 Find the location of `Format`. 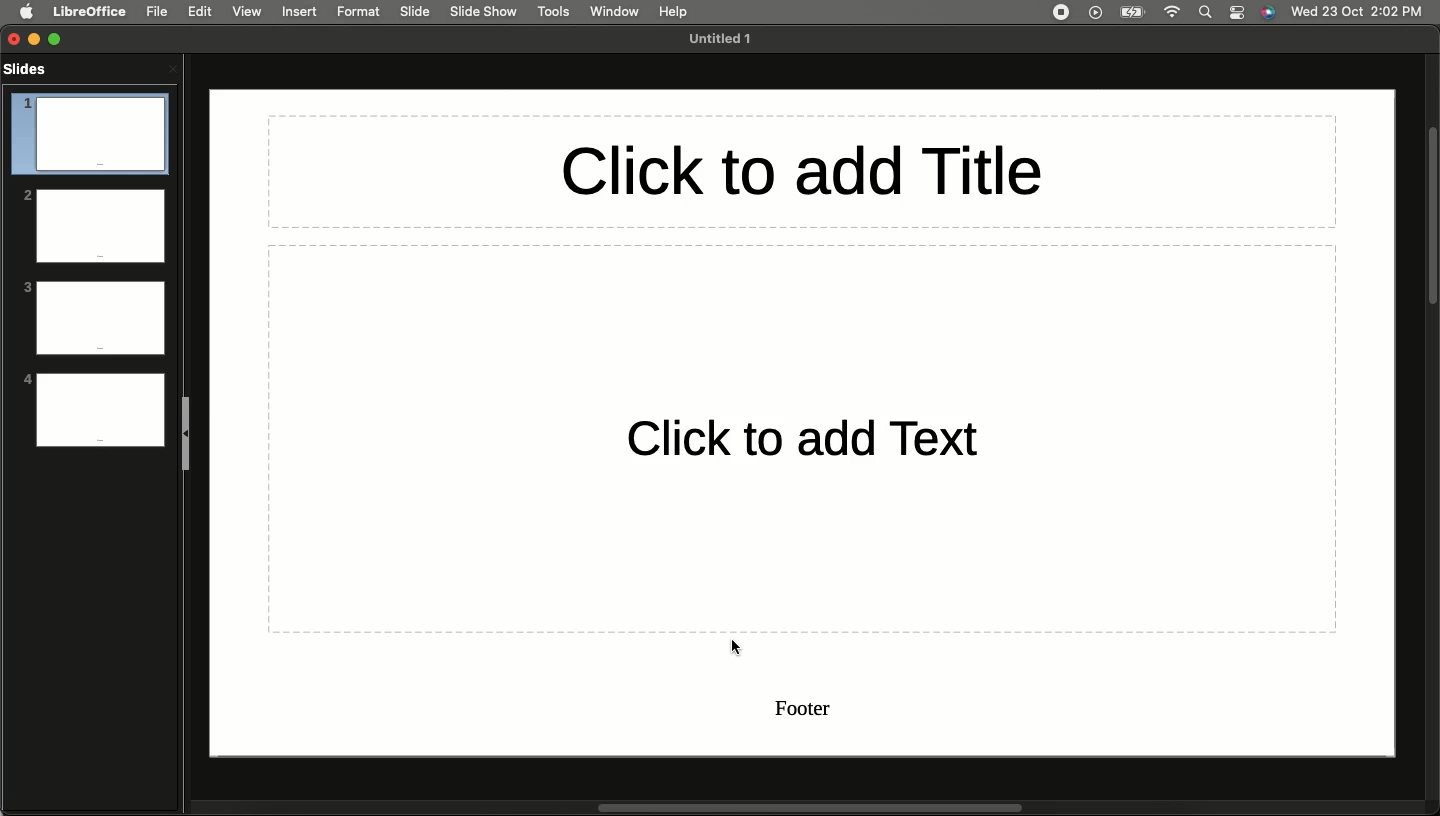

Format is located at coordinates (359, 11).